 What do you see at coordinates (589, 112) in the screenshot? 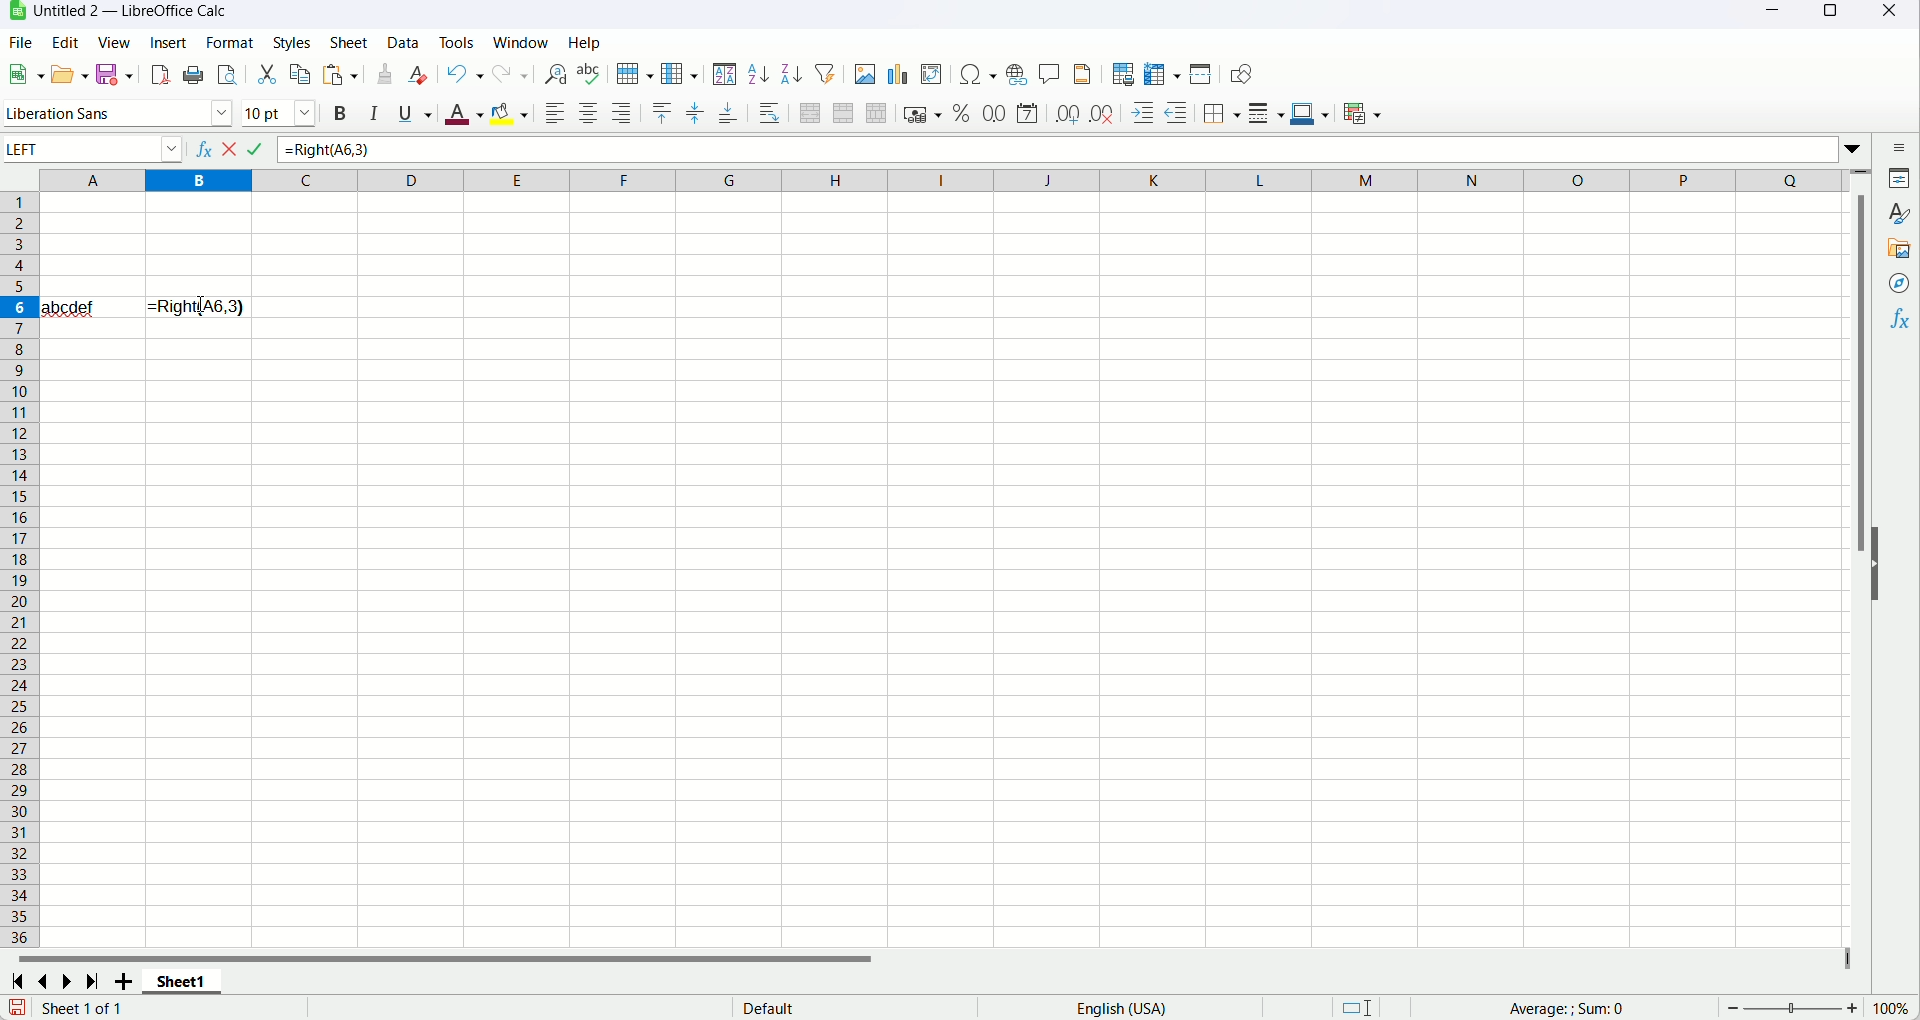
I see `align center` at bounding box center [589, 112].